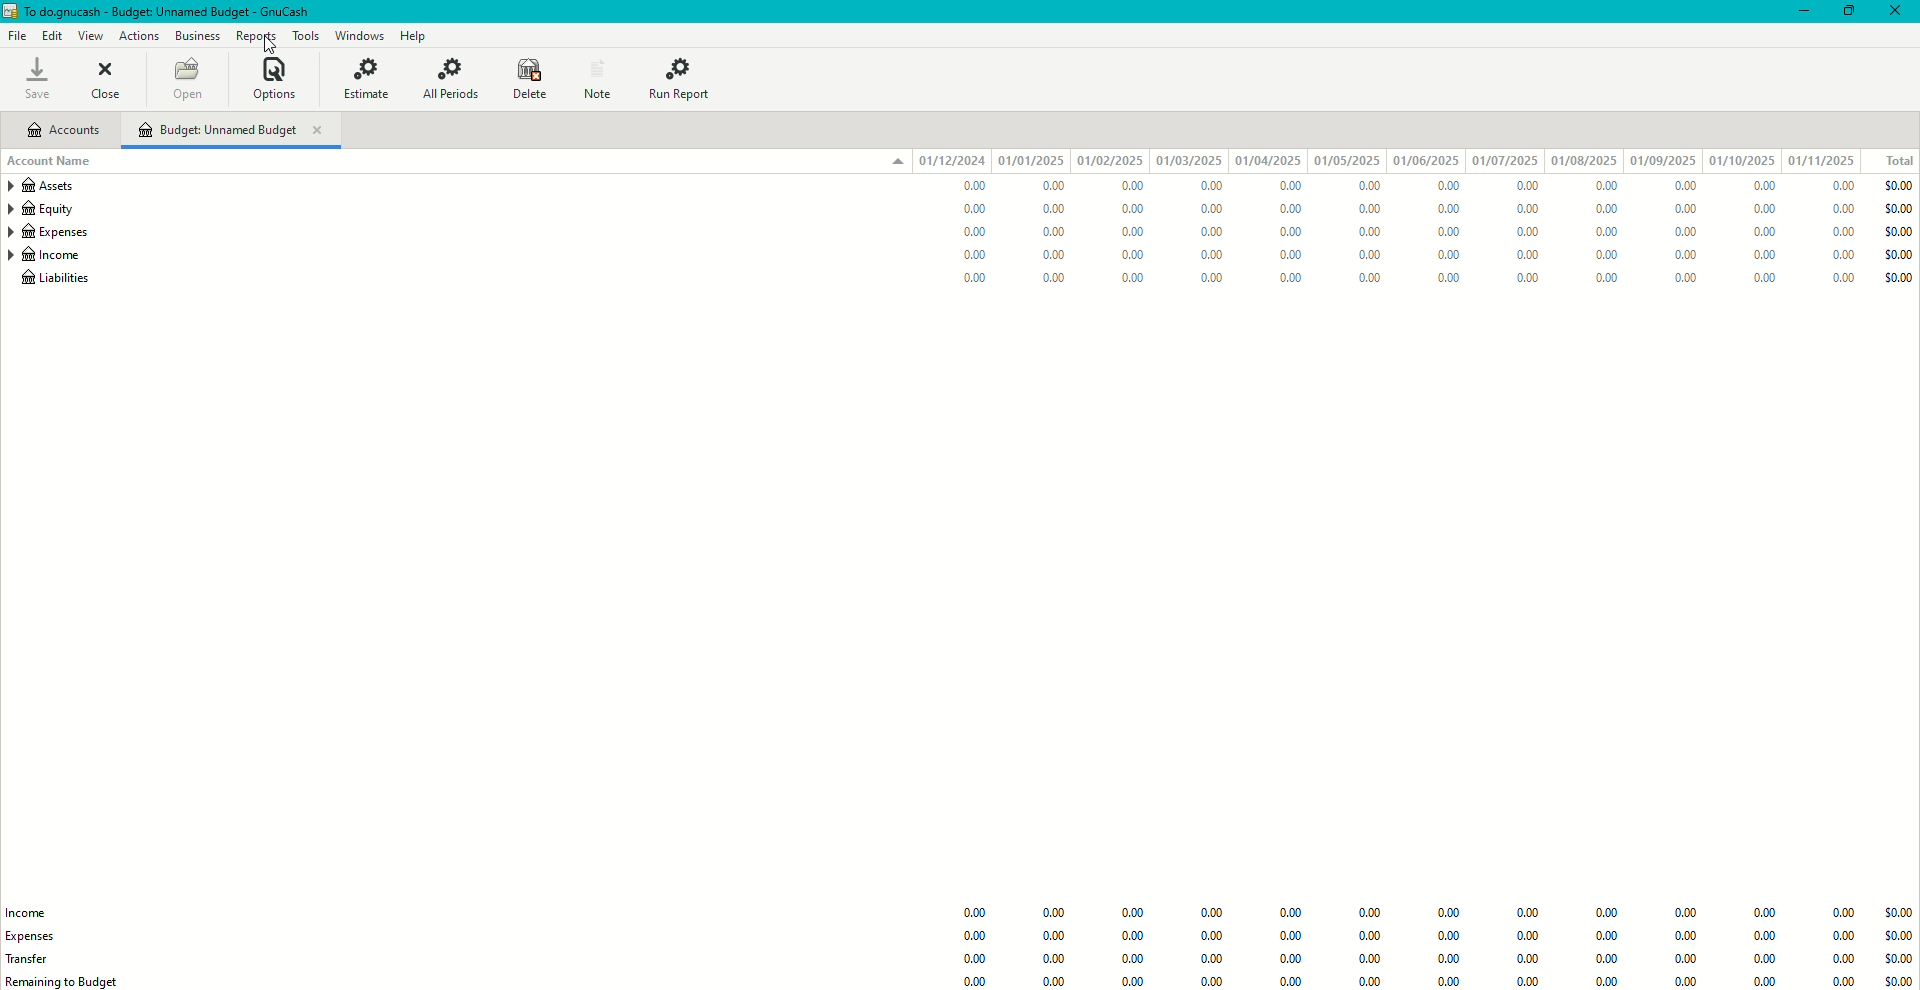 The height and width of the screenshot is (990, 1920). Describe the element at coordinates (685, 78) in the screenshot. I see `Run Report` at that location.